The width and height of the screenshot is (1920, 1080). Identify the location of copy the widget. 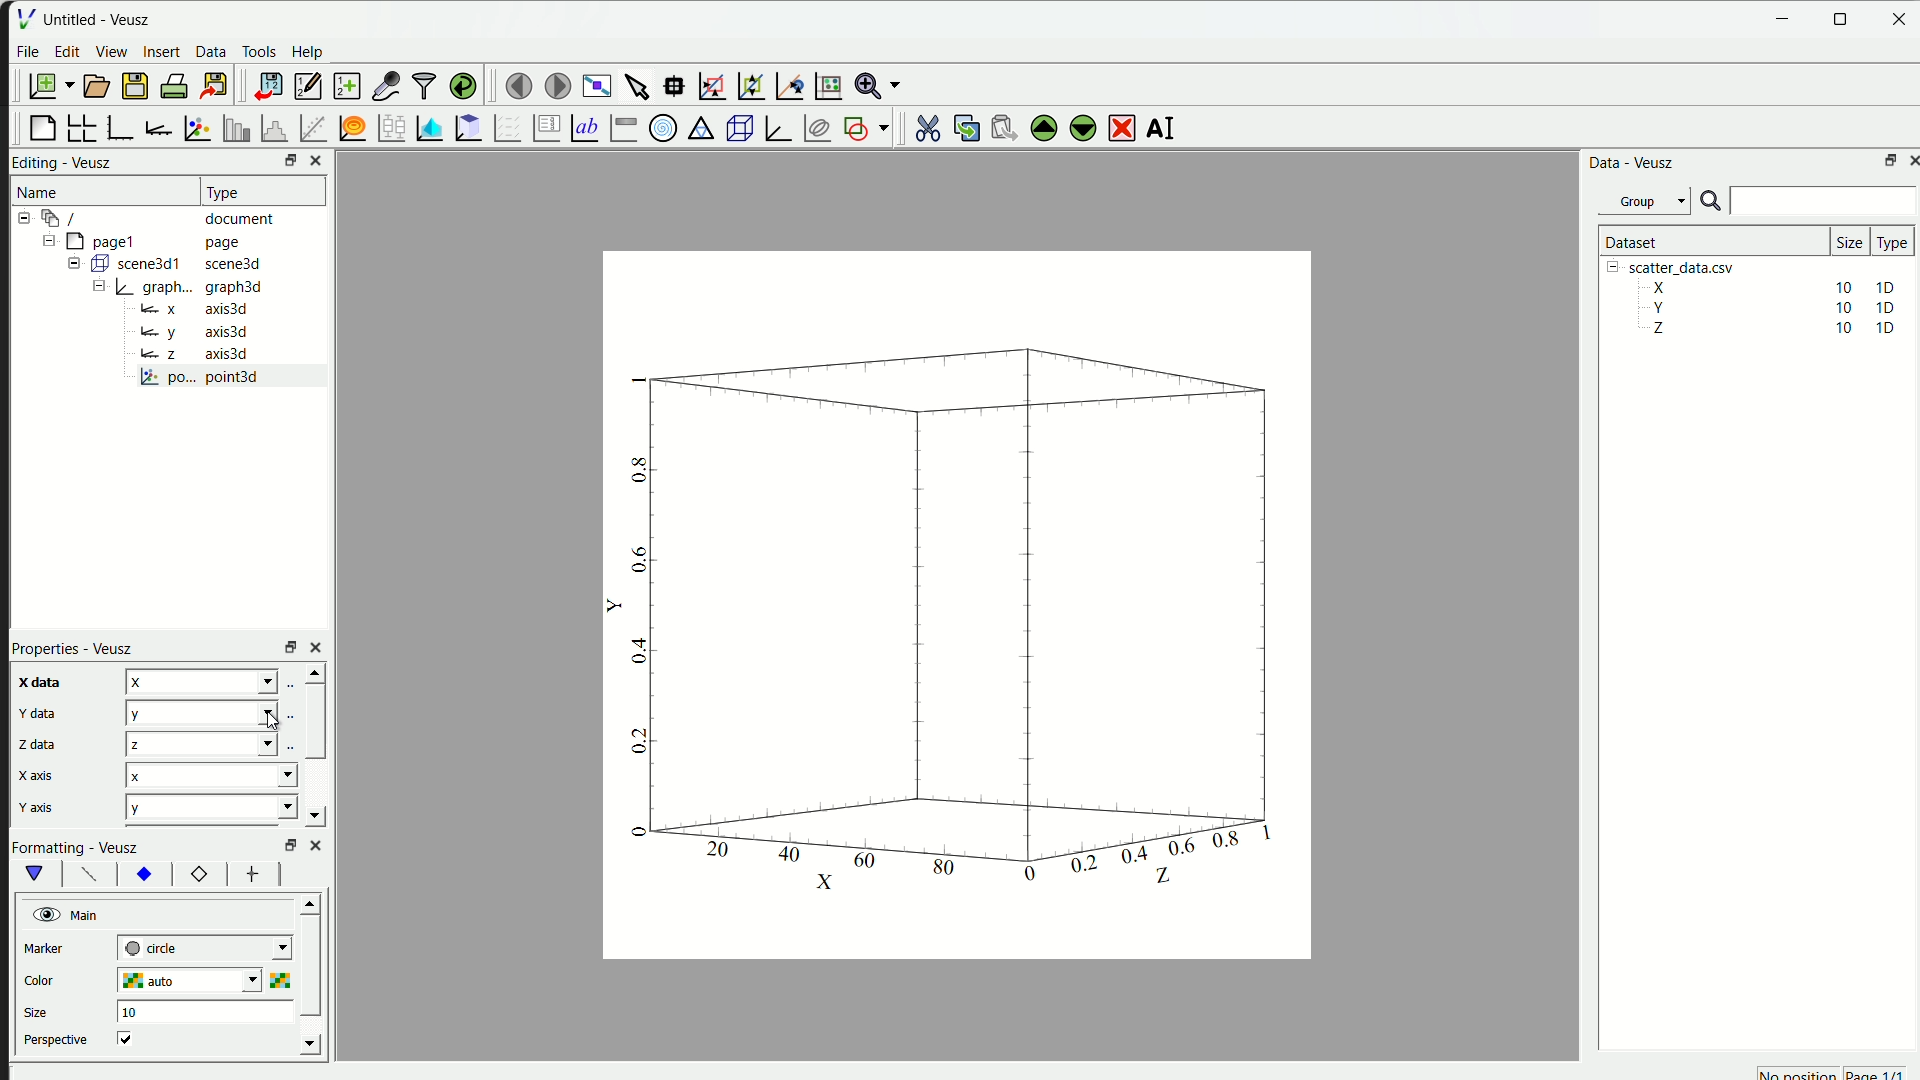
(962, 128).